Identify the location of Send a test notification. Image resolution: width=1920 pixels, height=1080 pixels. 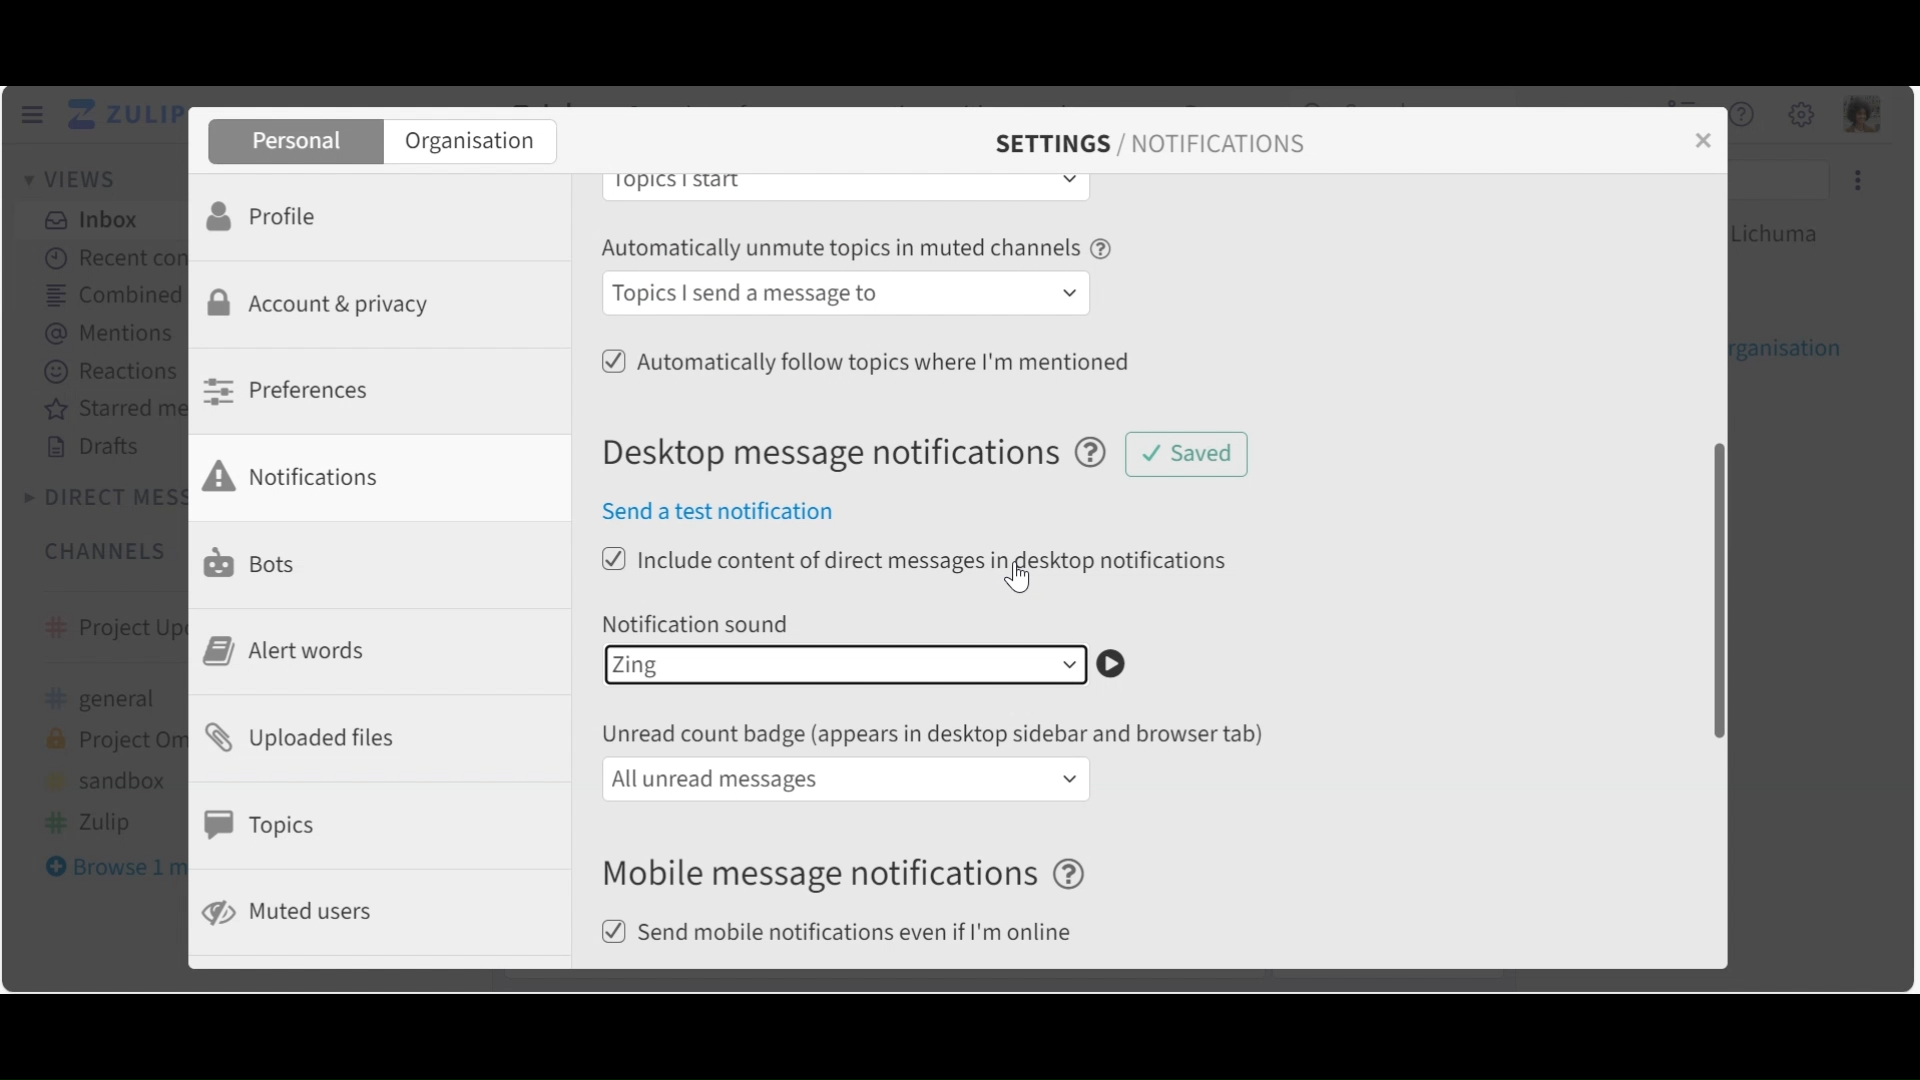
(730, 513).